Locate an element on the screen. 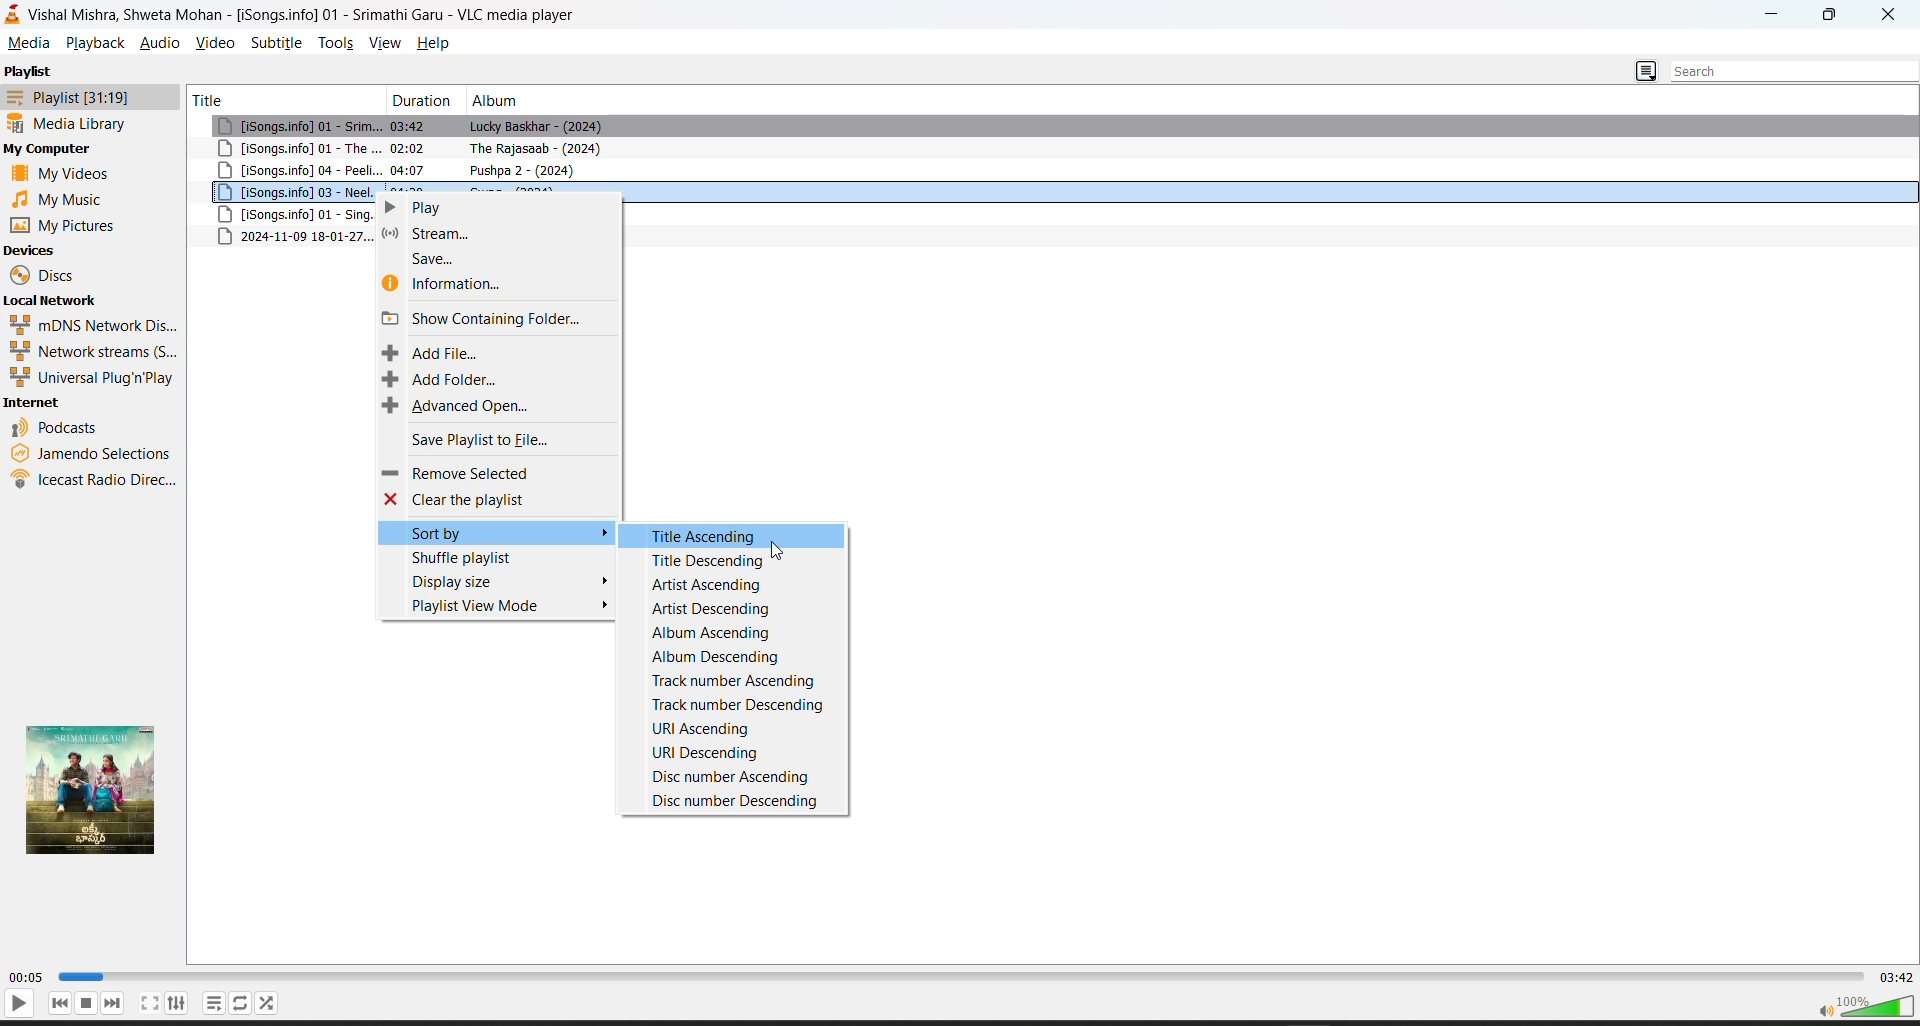 This screenshot has height=1026, width=1920. maximize is located at coordinates (1833, 15).